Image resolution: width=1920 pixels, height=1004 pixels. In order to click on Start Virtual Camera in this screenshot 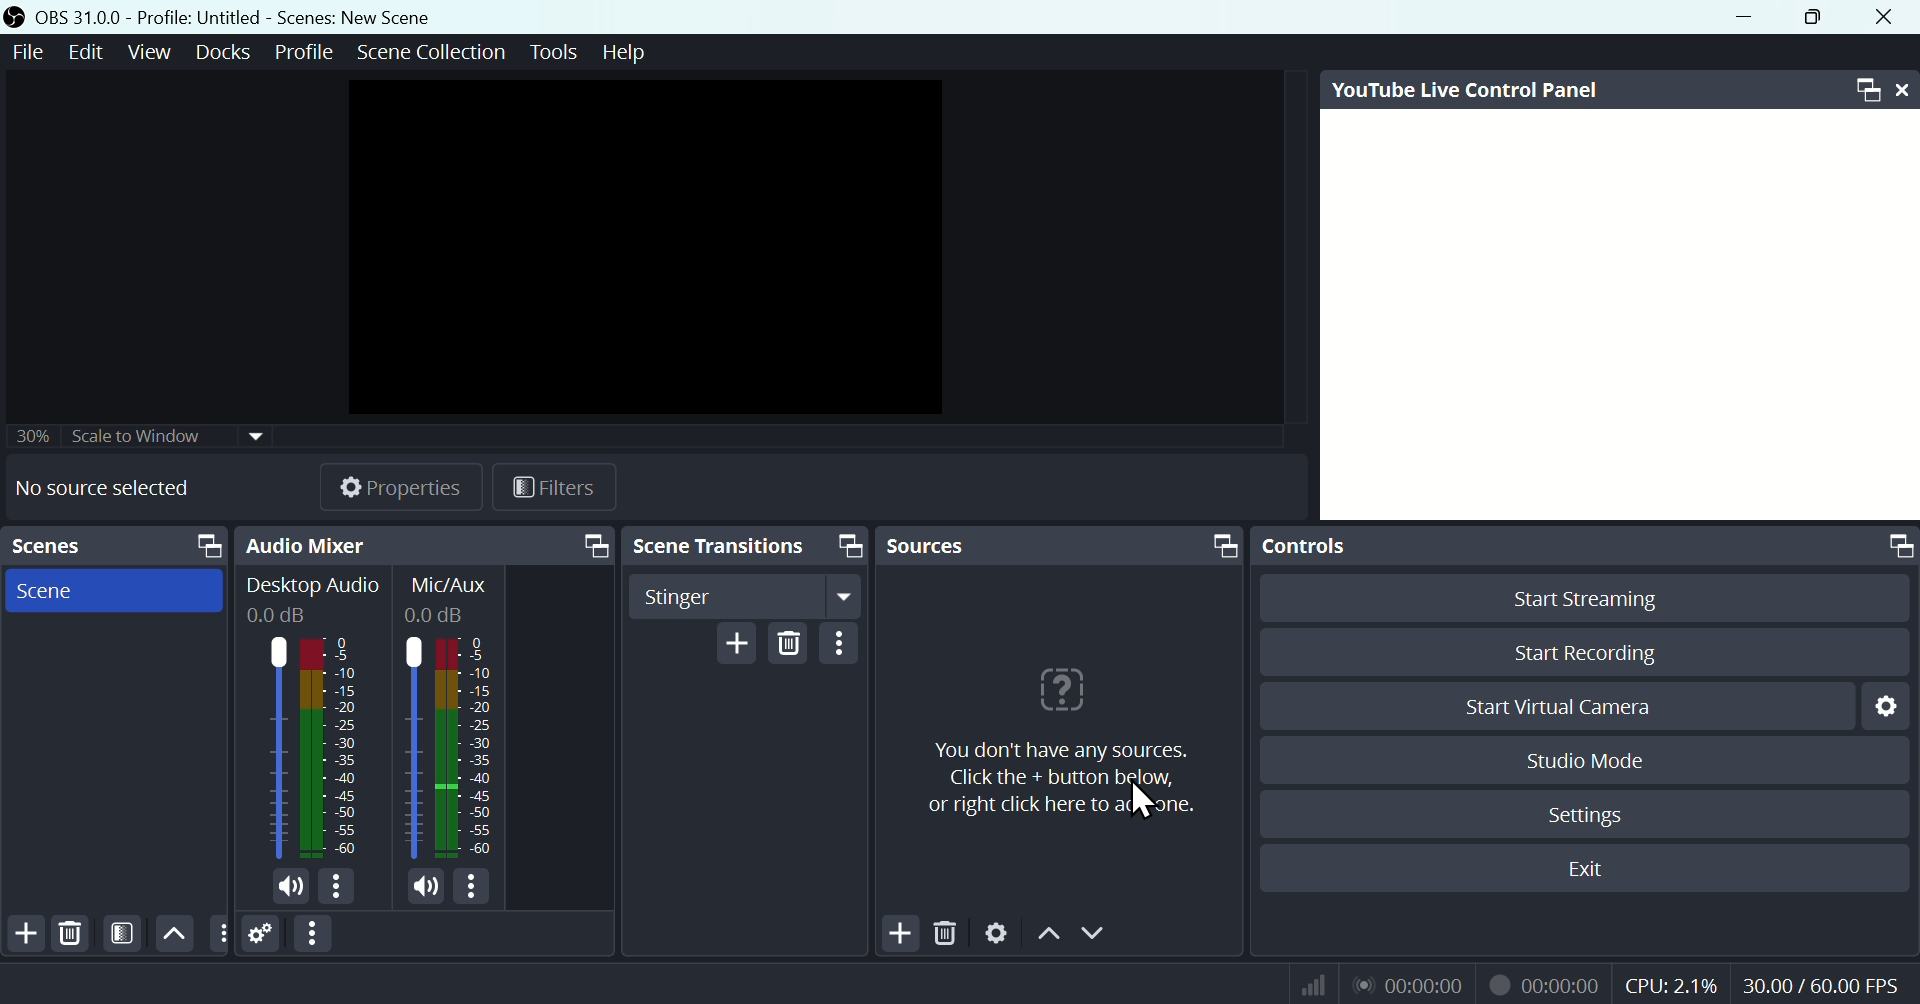, I will do `click(1555, 705)`.